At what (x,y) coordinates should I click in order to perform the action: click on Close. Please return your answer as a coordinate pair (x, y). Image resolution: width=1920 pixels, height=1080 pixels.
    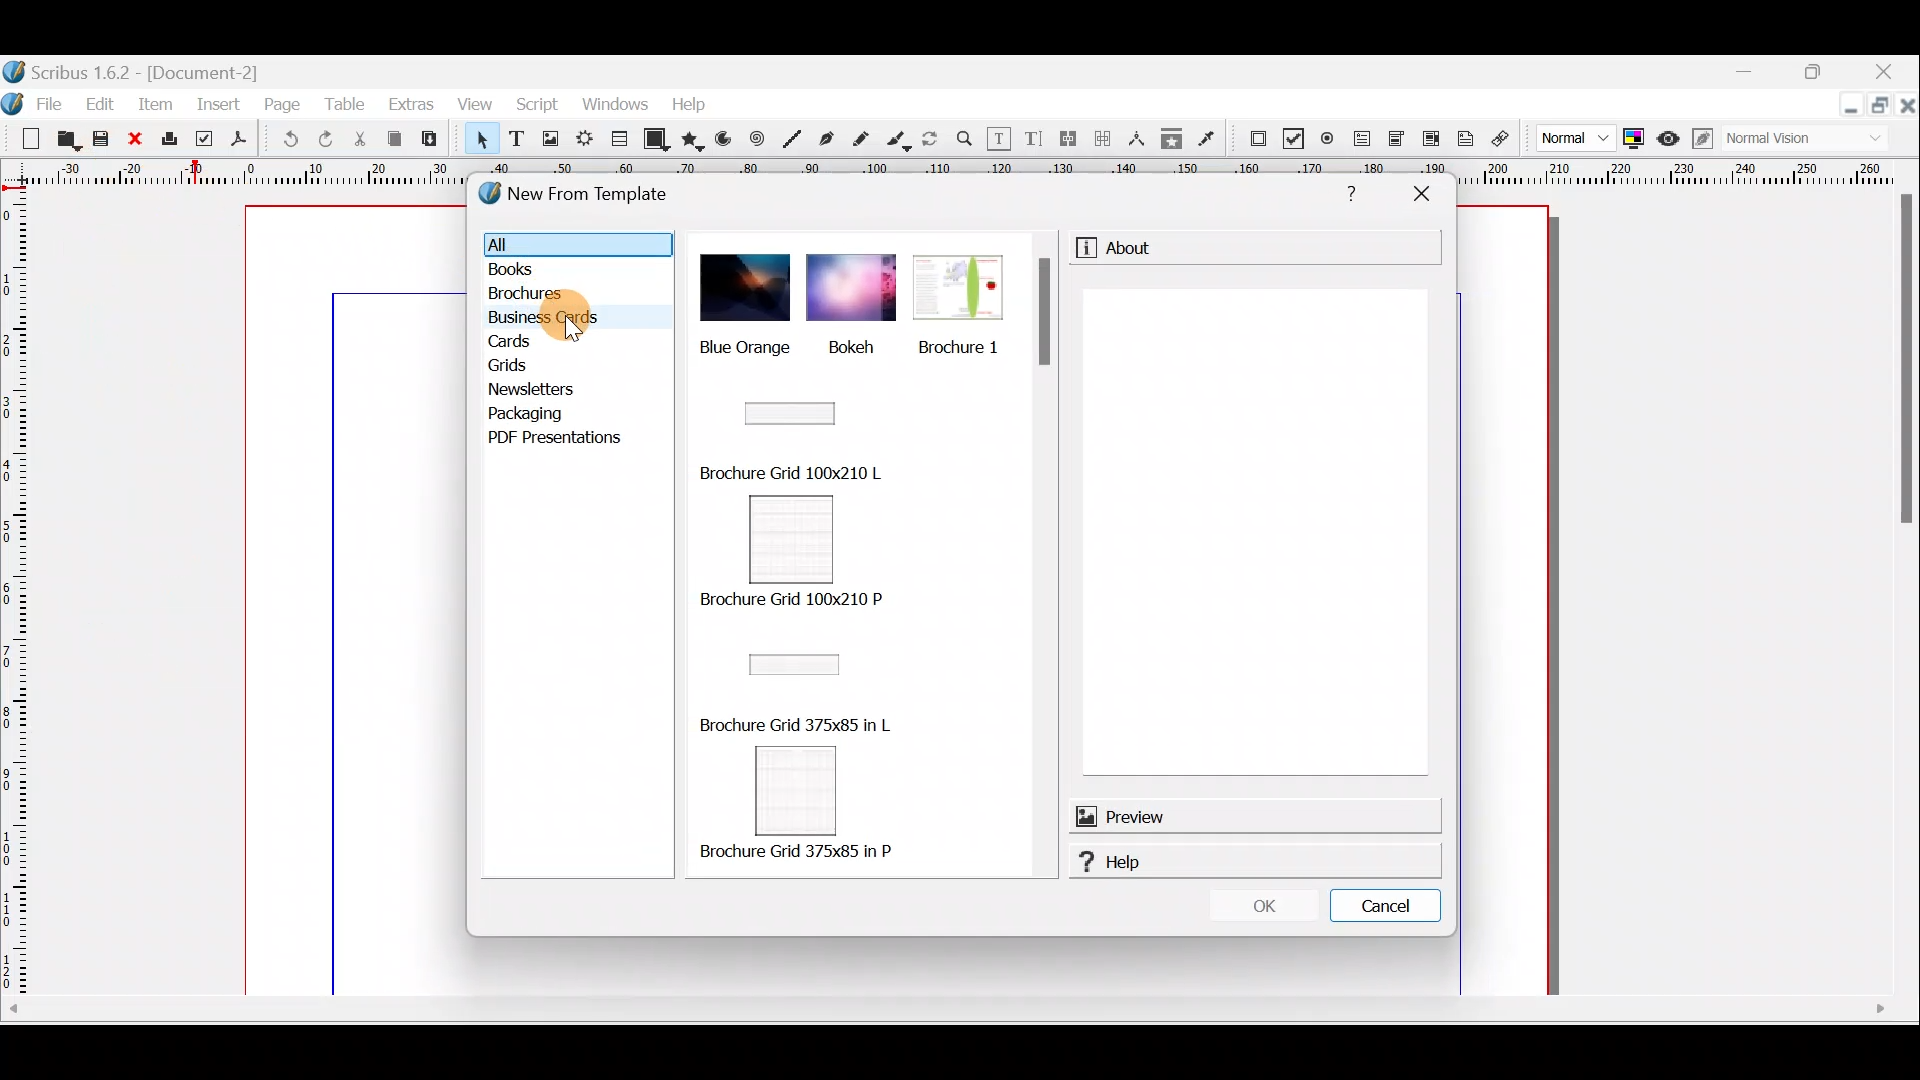
    Looking at the image, I should click on (136, 140).